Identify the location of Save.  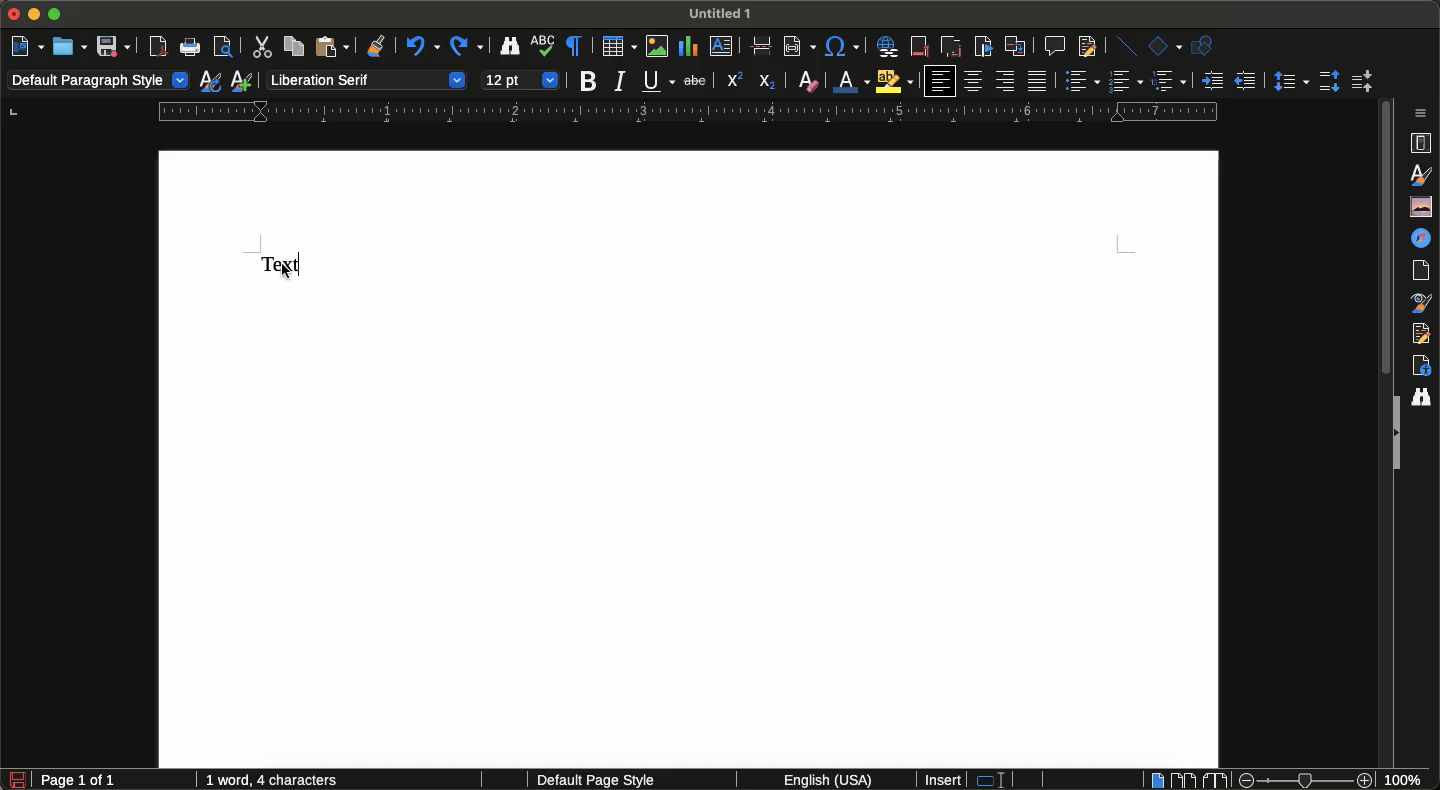
(113, 46).